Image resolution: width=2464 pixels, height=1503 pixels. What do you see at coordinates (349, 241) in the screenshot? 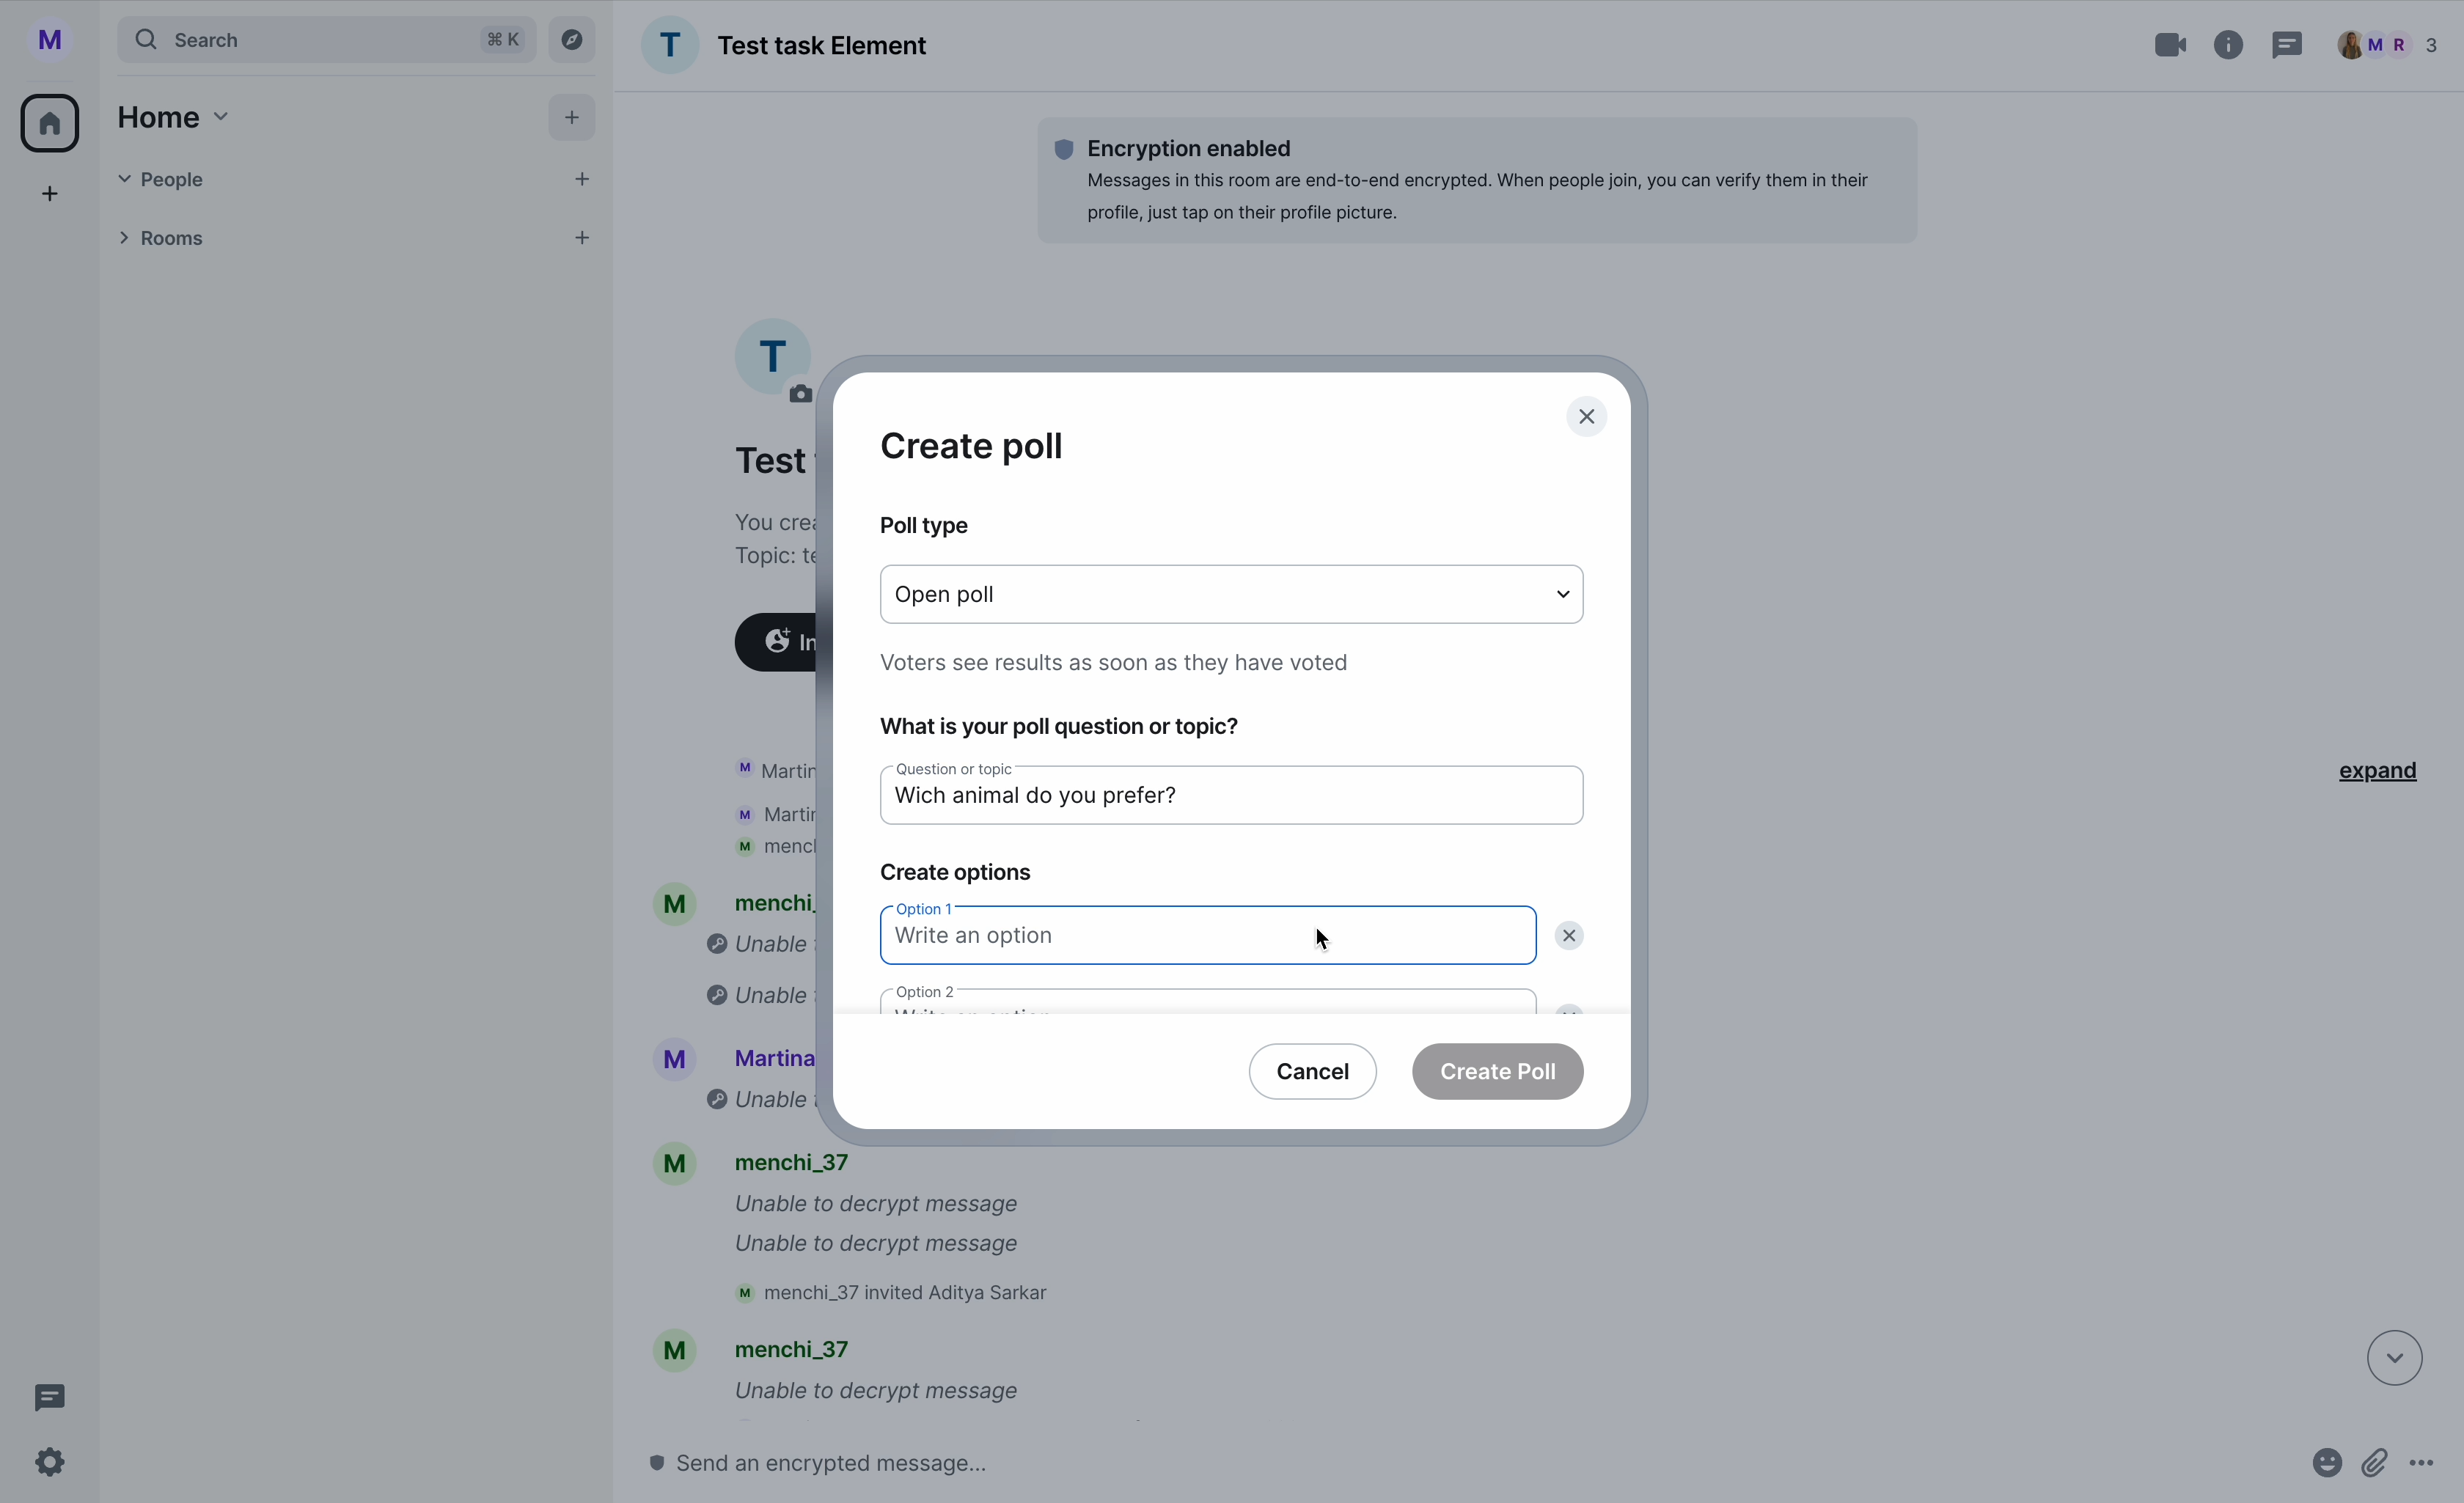
I see `rooms tab` at bounding box center [349, 241].